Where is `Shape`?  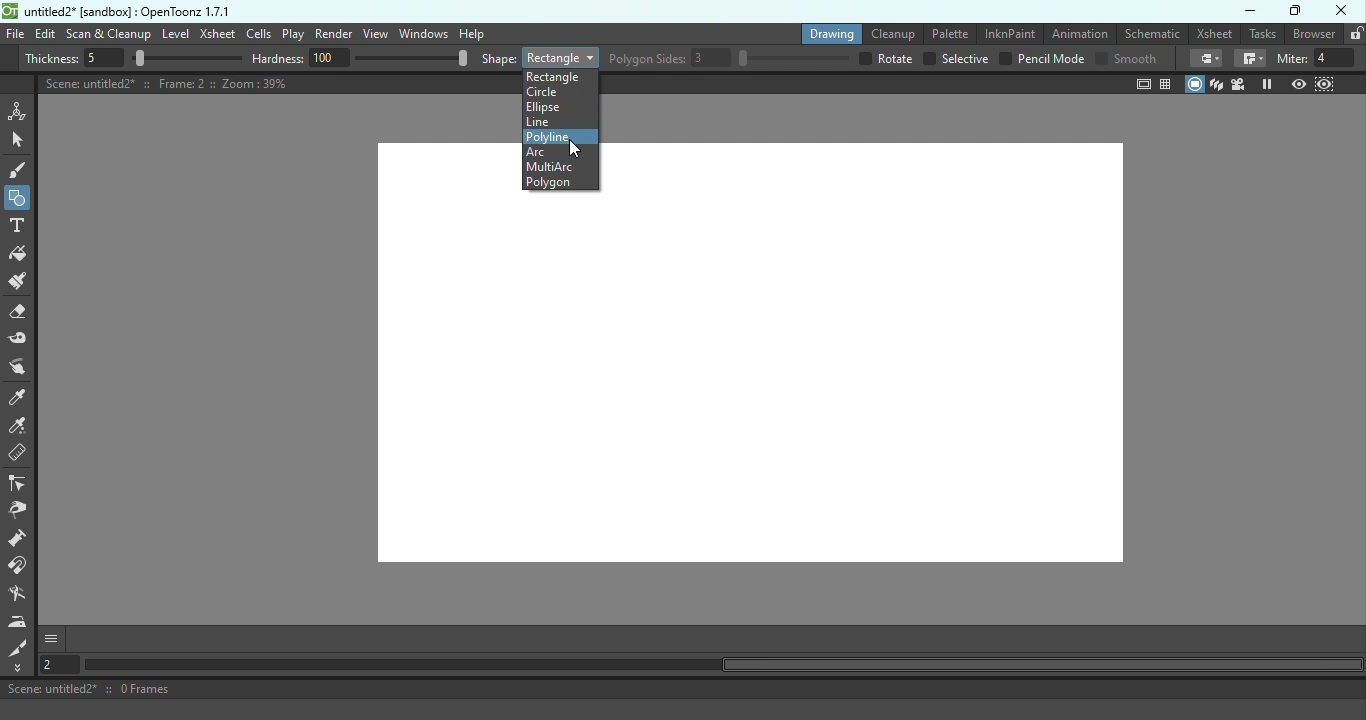
Shape is located at coordinates (540, 56).